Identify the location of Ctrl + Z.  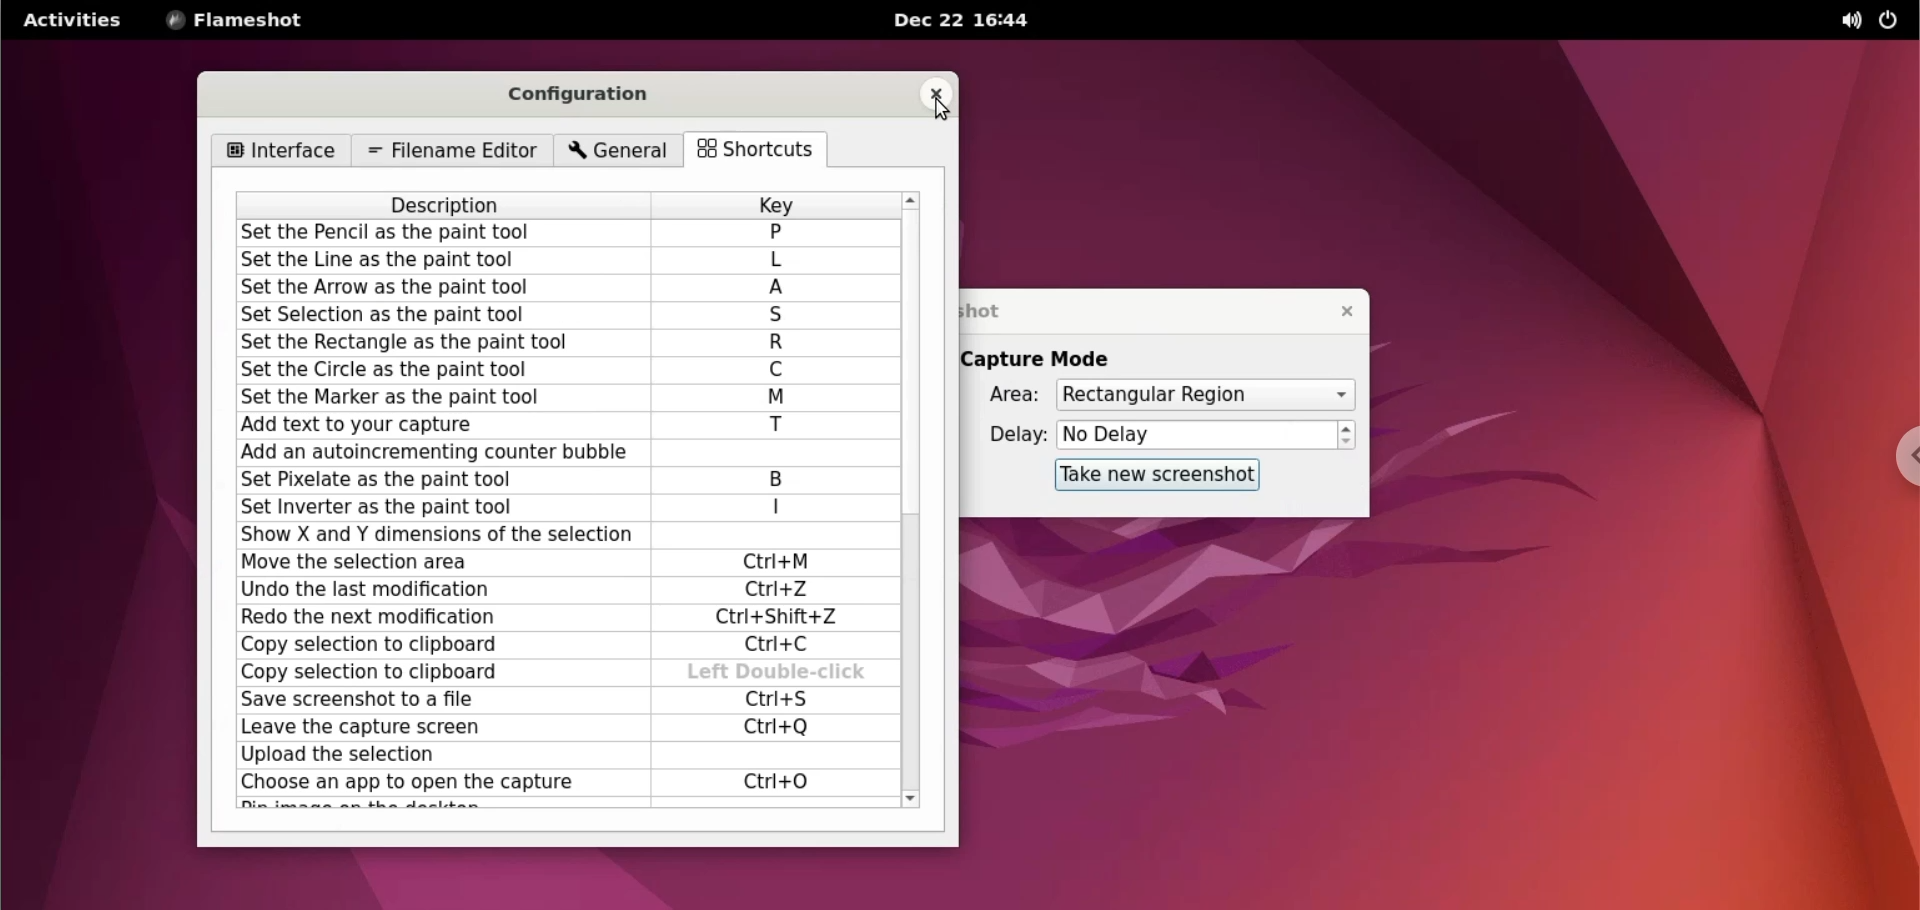
(777, 590).